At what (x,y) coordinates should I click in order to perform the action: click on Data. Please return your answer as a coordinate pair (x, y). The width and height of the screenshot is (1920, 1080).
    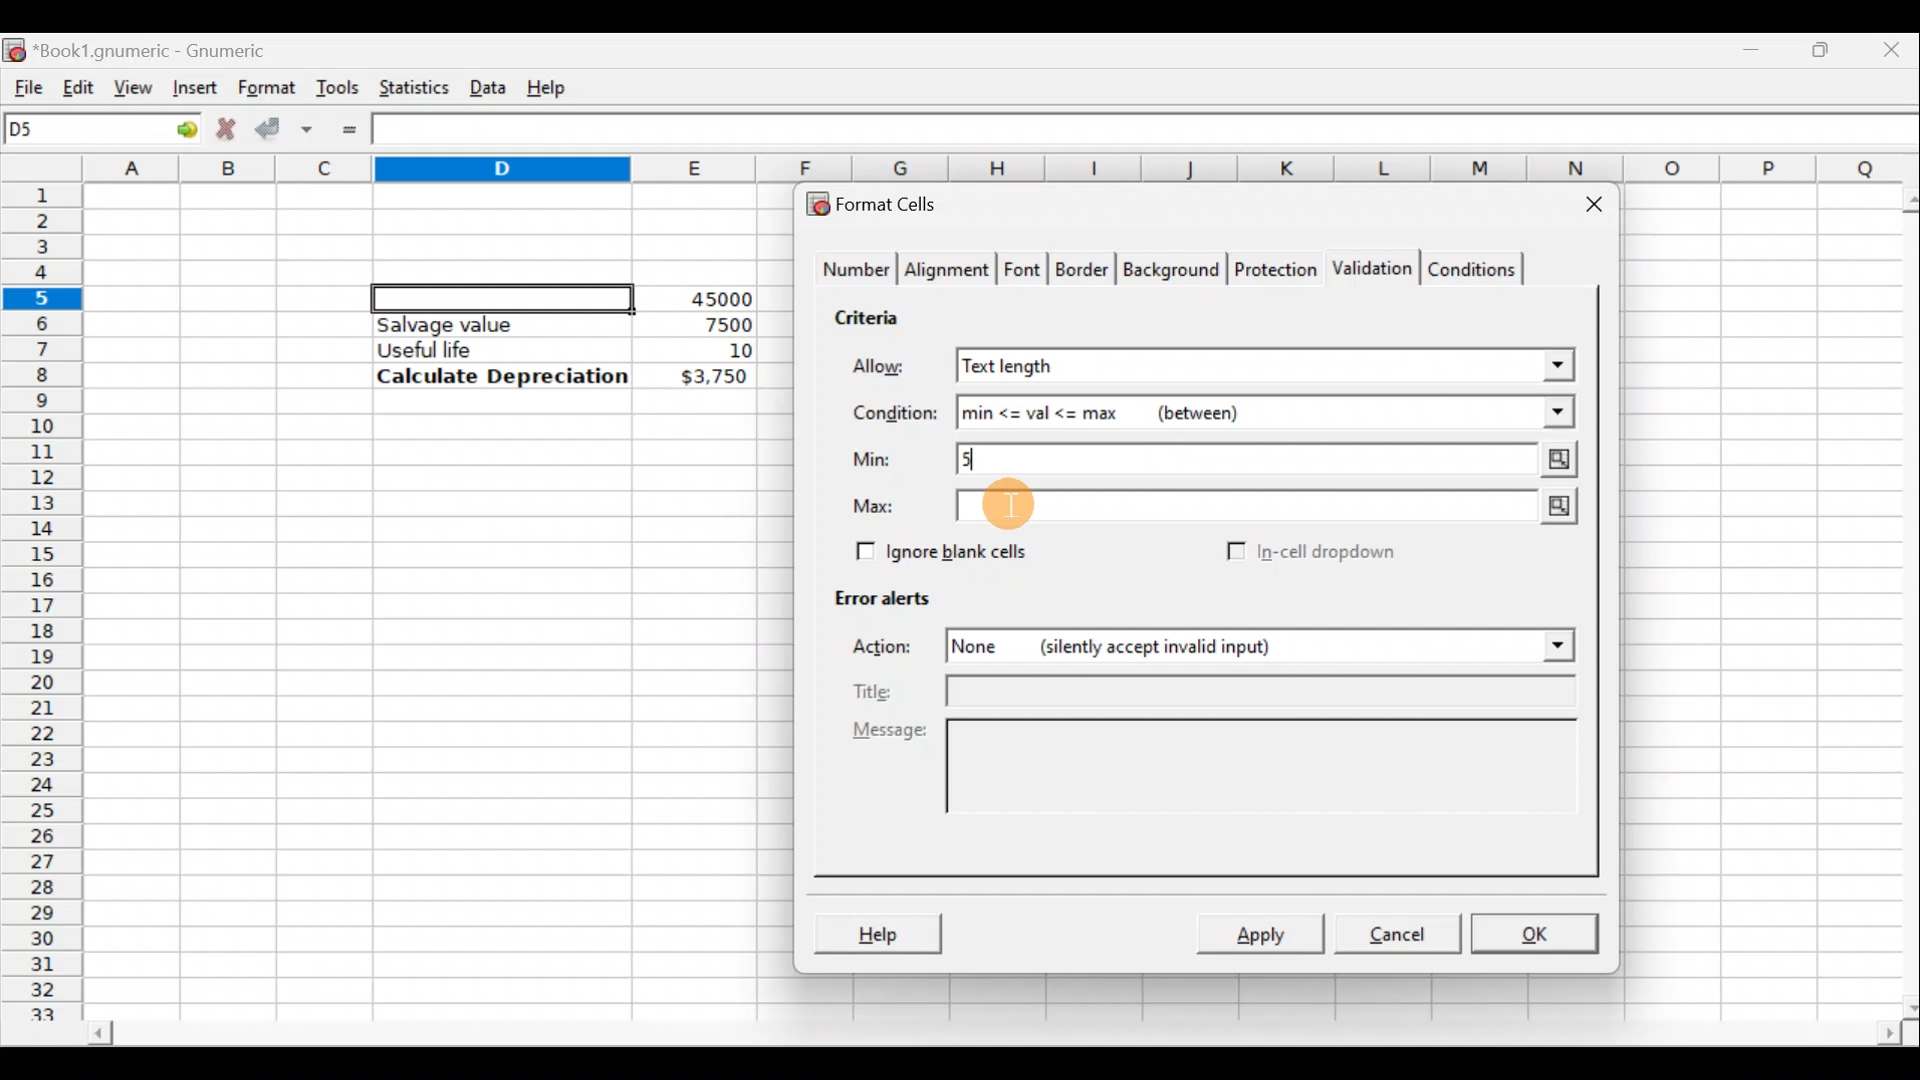
    Looking at the image, I should click on (487, 83).